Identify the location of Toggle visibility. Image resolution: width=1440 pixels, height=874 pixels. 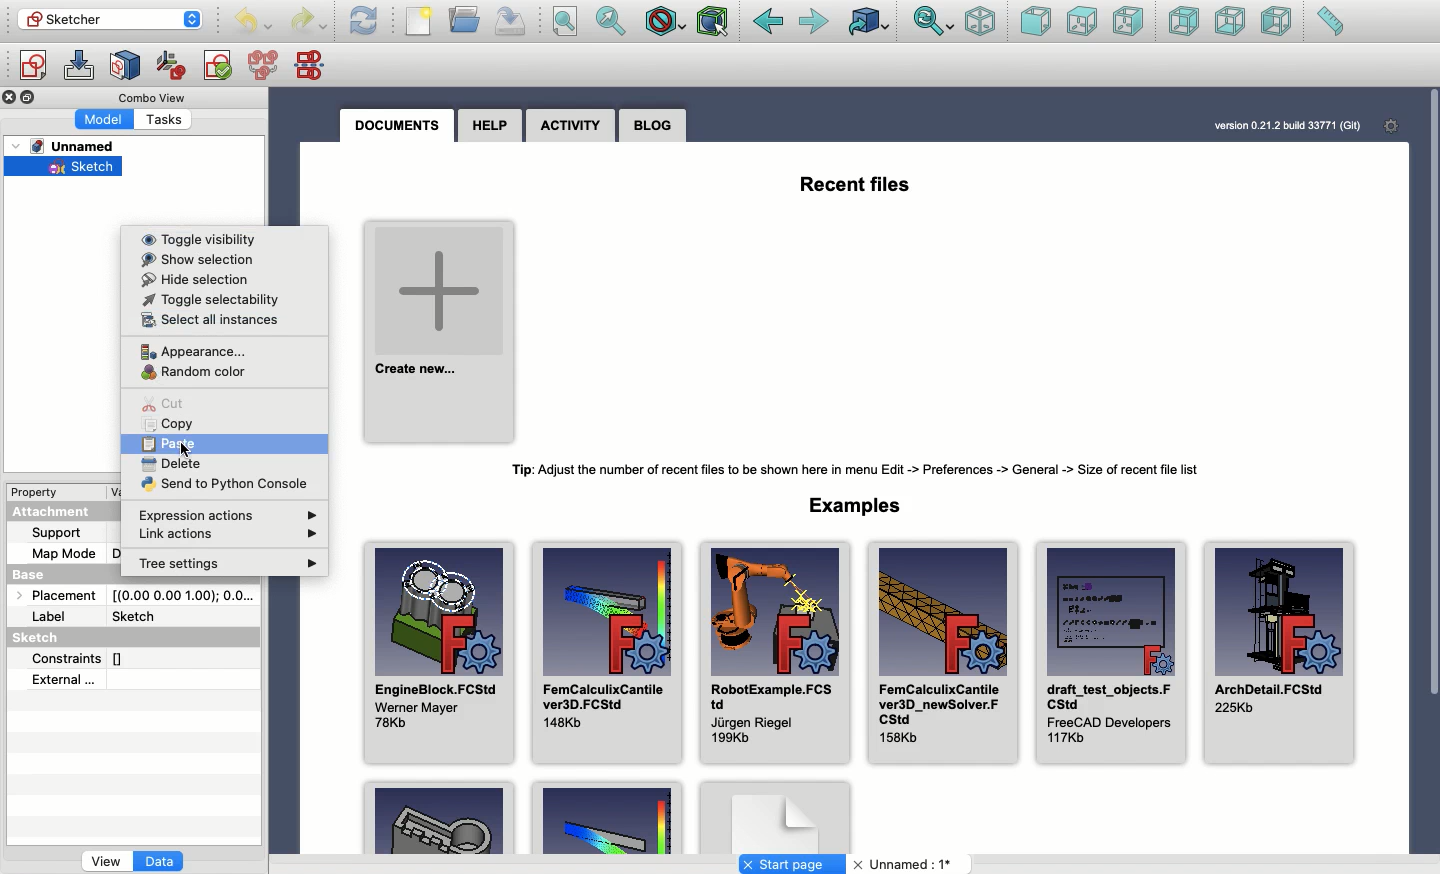
(184, 237).